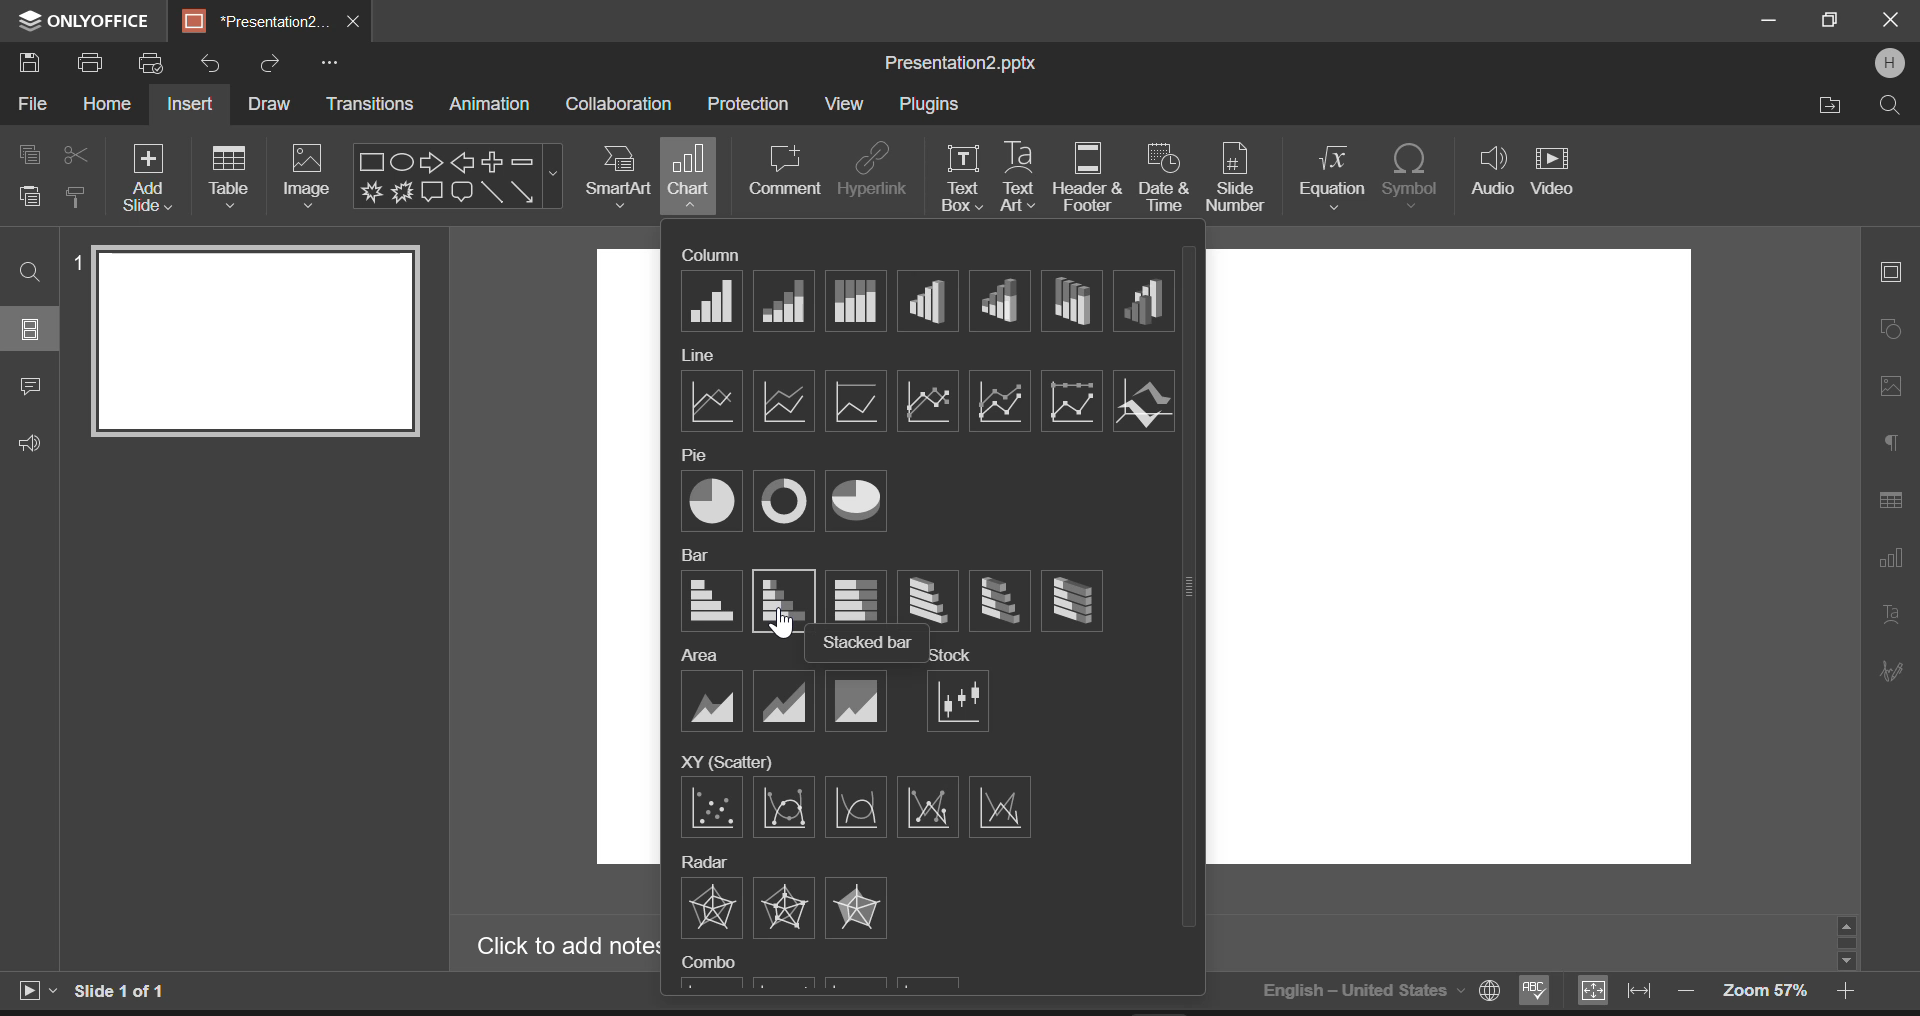 This screenshot has height=1016, width=1920. Describe the element at coordinates (856, 501) in the screenshot. I see `3-D Pie` at that location.